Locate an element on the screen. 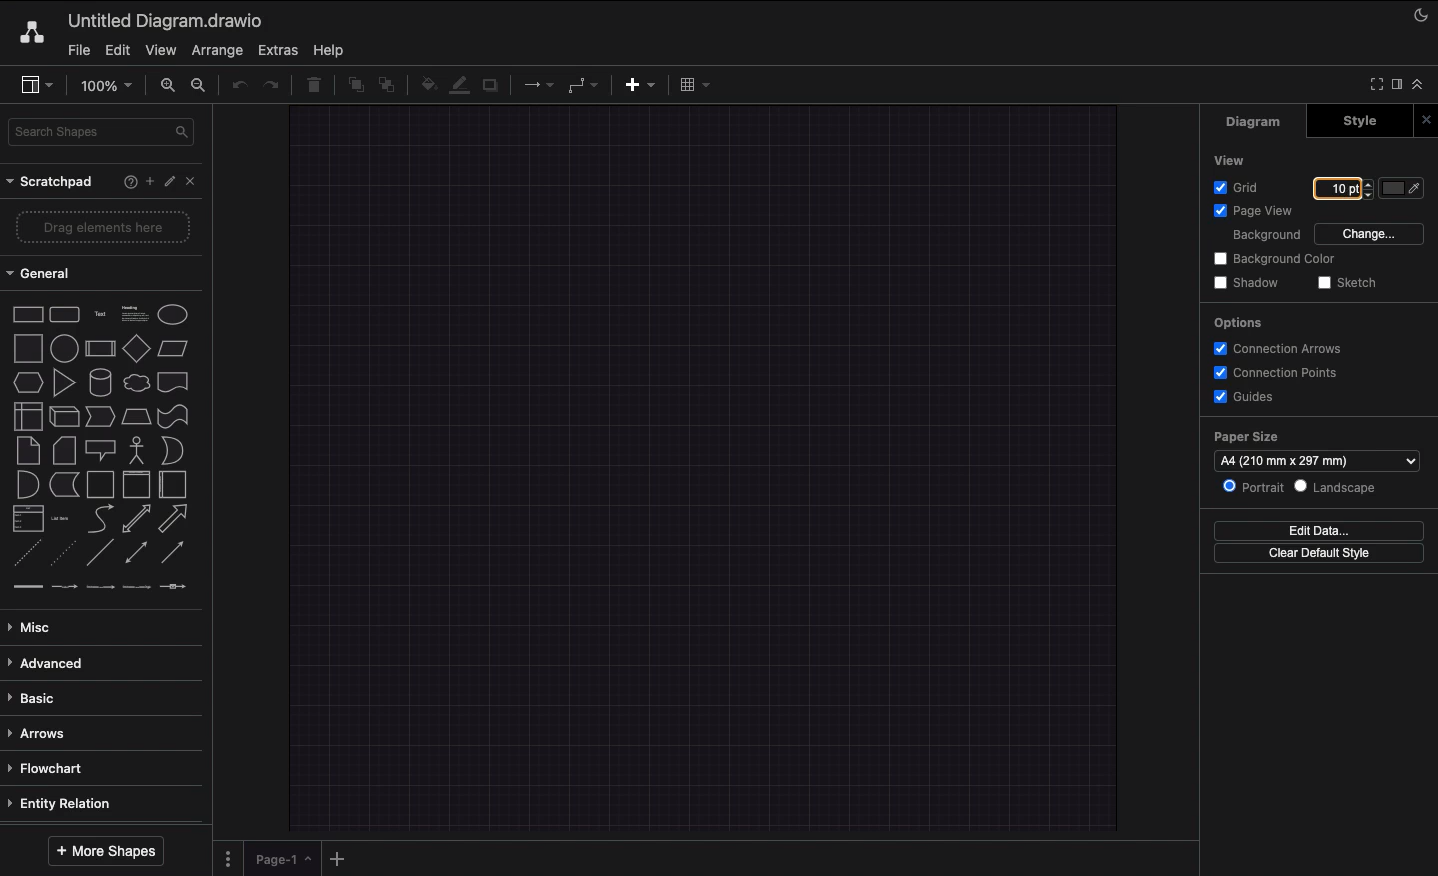 The width and height of the screenshot is (1438, 876). Style is located at coordinates (1351, 122).